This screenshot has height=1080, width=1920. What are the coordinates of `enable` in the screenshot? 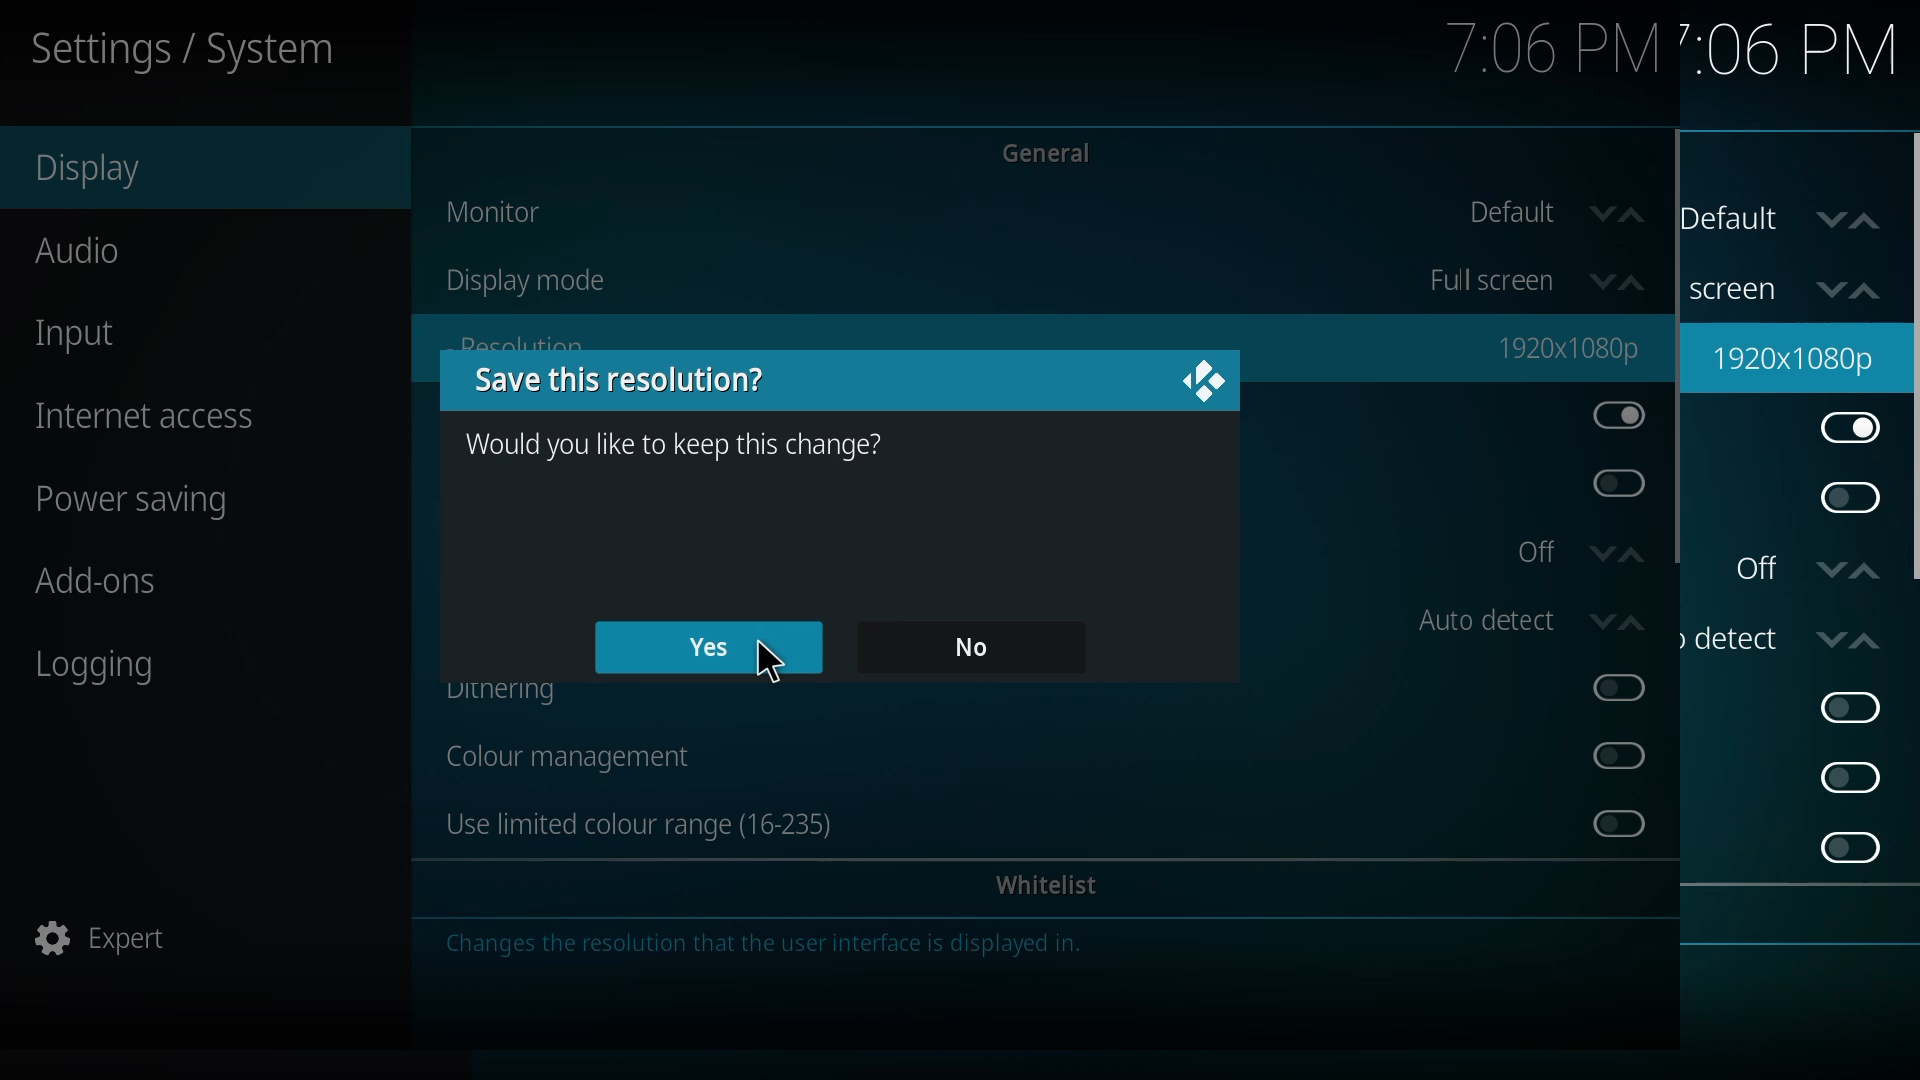 It's located at (1850, 776).